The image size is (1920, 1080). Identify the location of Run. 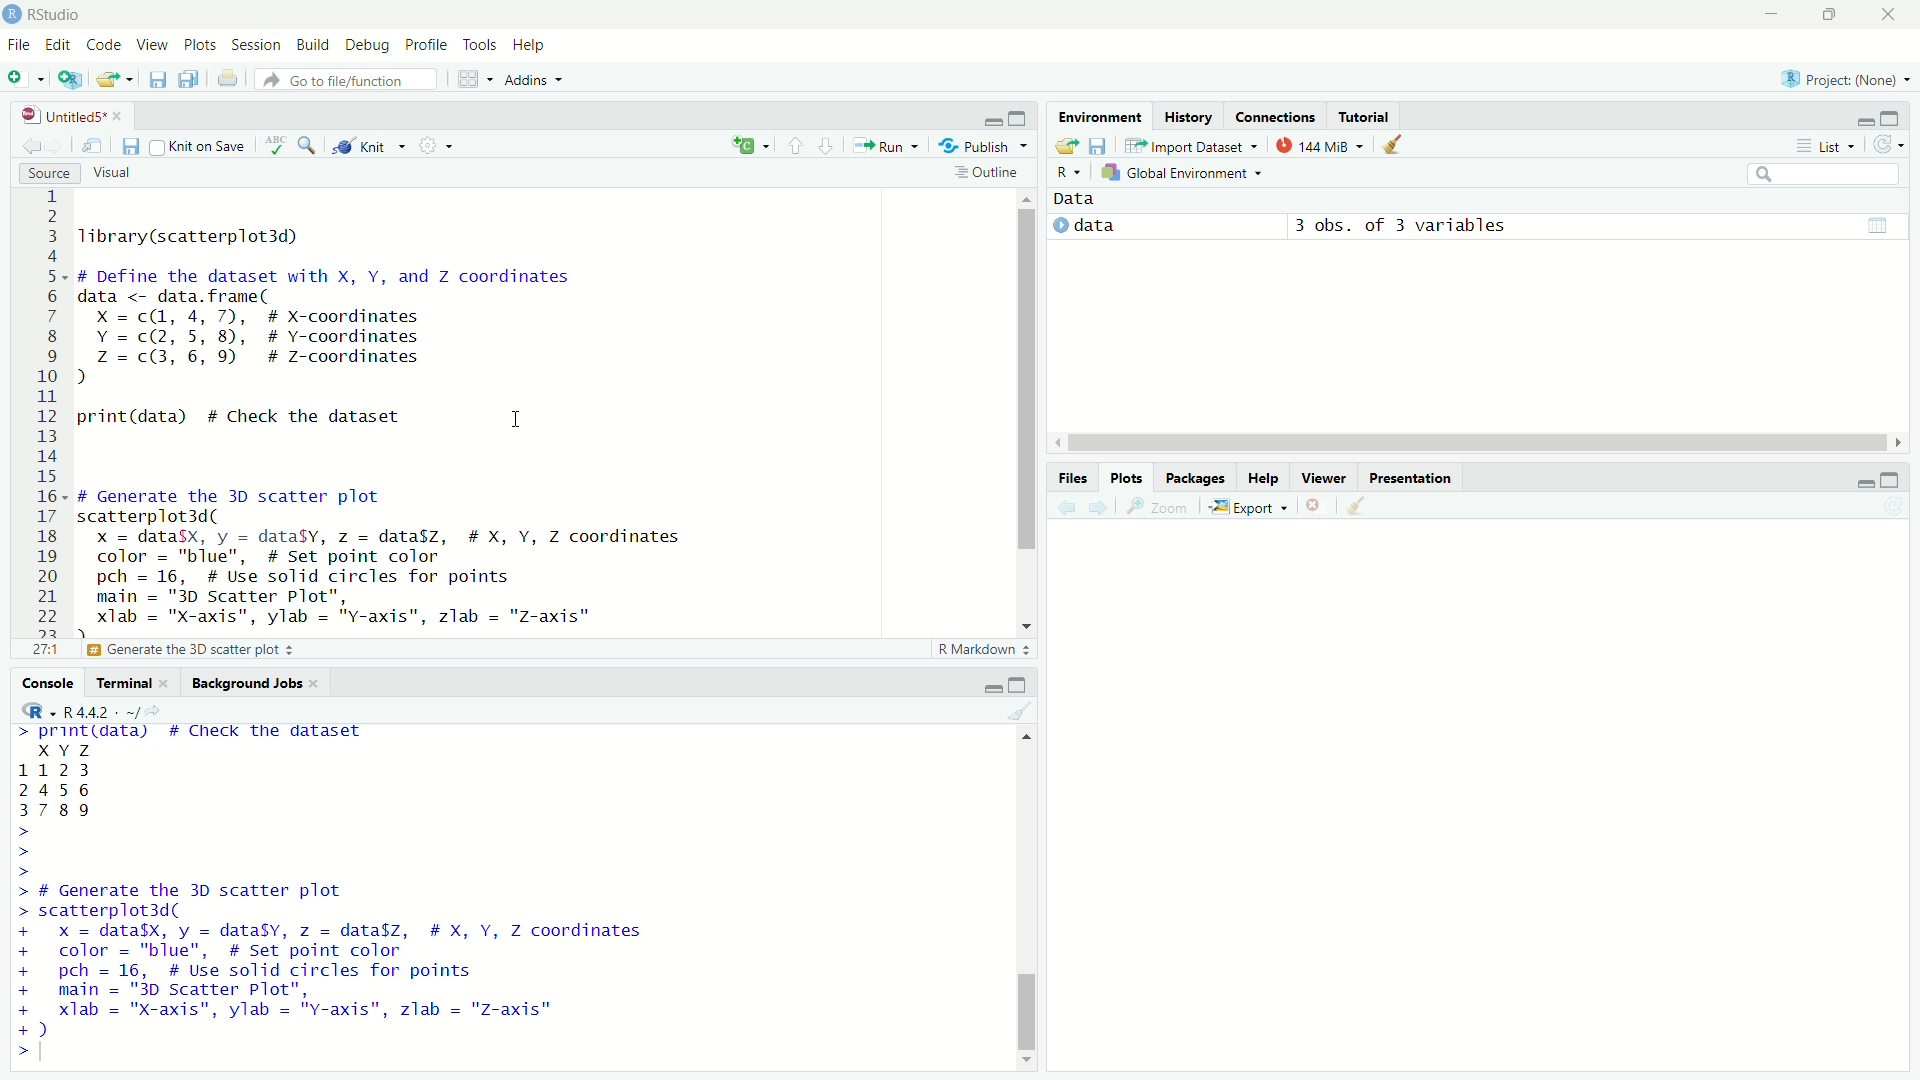
(884, 148).